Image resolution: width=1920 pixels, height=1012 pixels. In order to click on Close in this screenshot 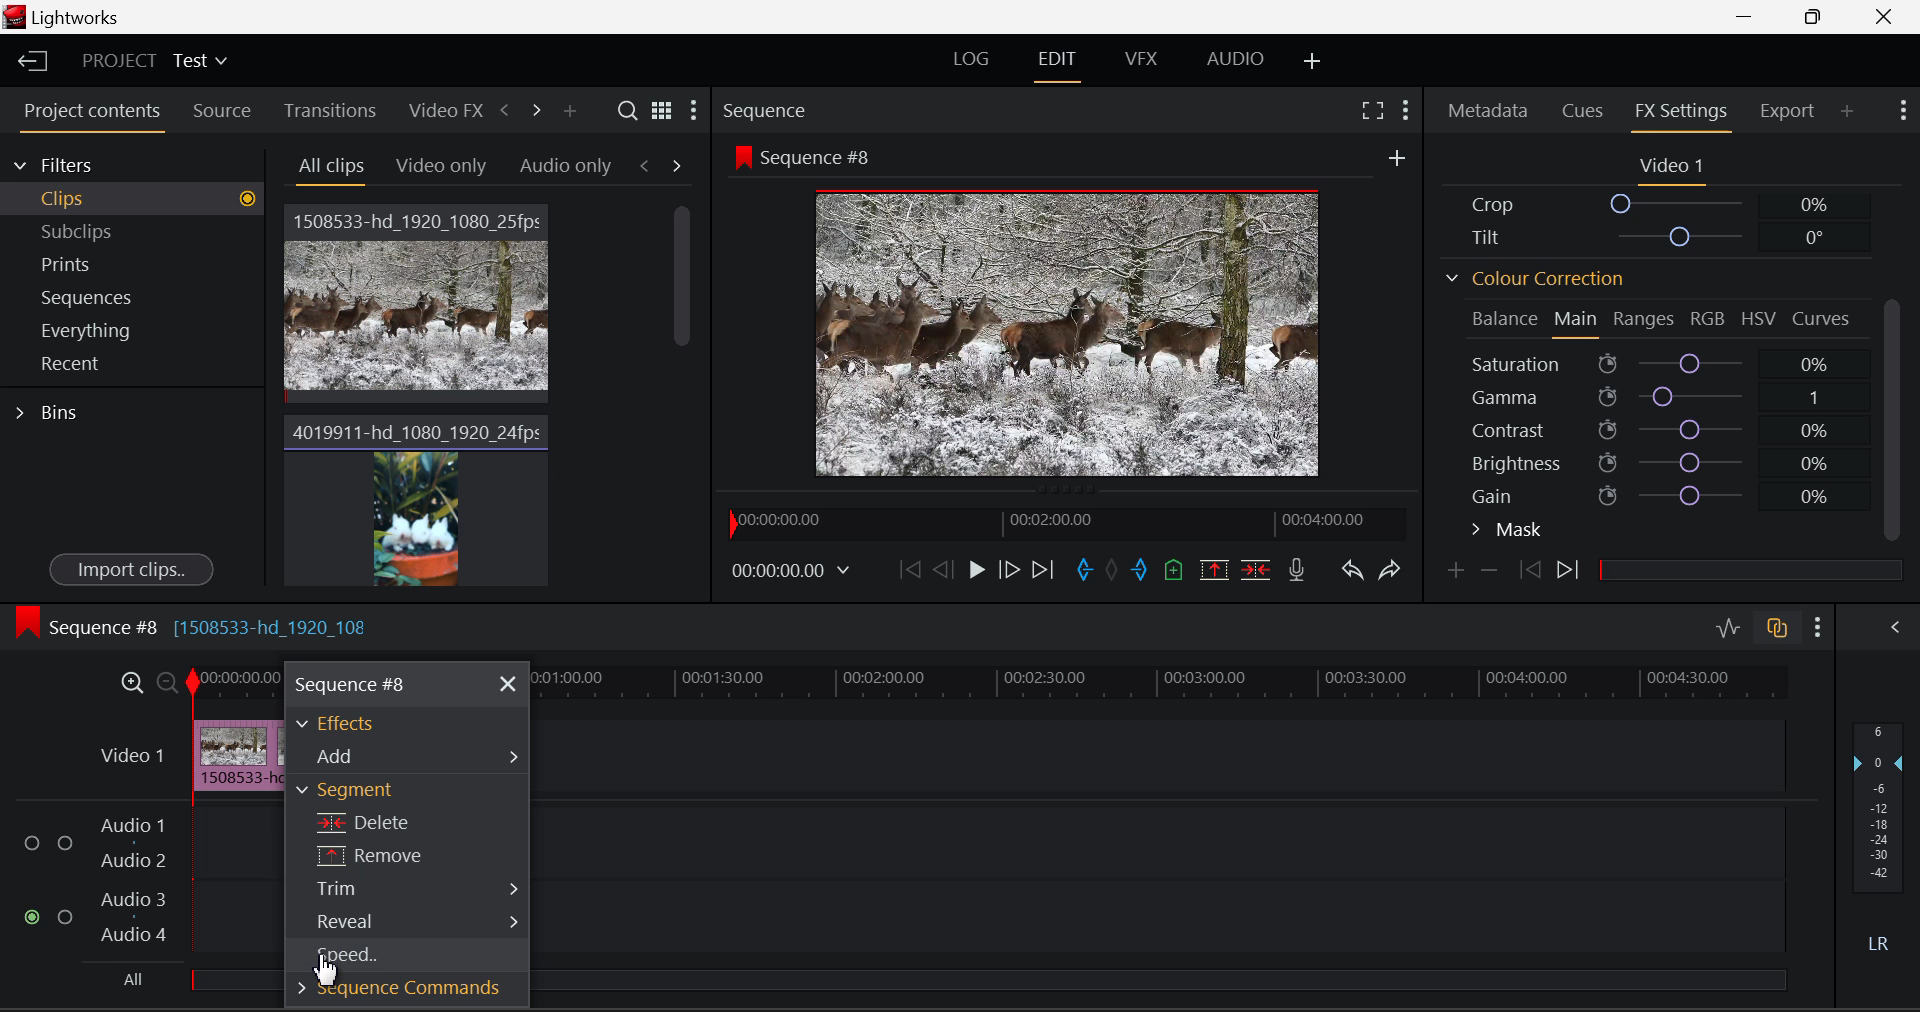, I will do `click(1884, 17)`.